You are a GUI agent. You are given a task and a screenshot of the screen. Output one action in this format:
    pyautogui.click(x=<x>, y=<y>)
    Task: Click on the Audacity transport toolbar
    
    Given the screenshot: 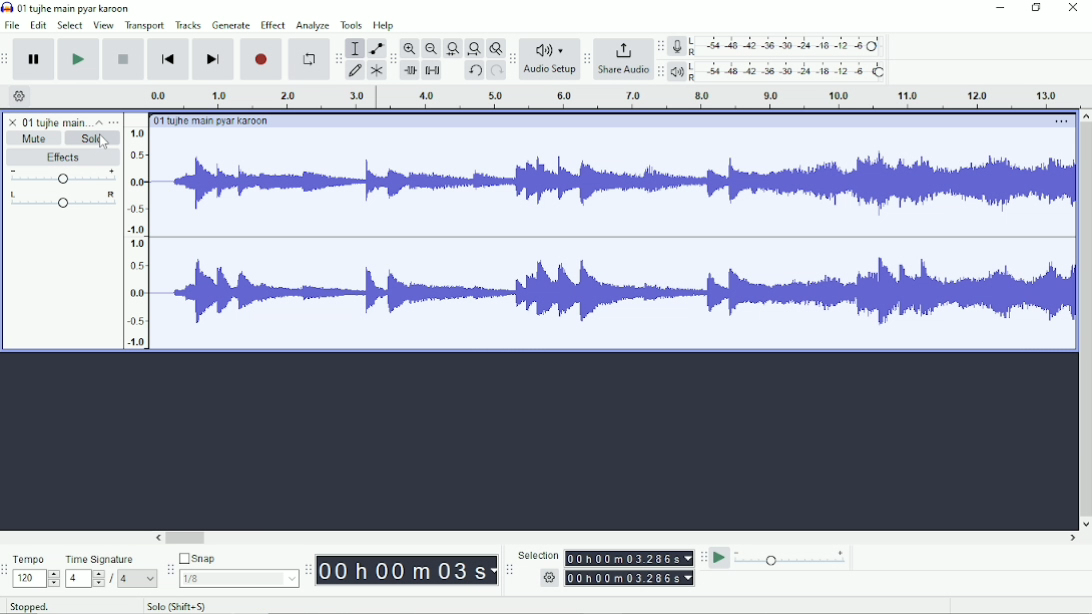 What is the action you would take?
    pyautogui.click(x=5, y=58)
    